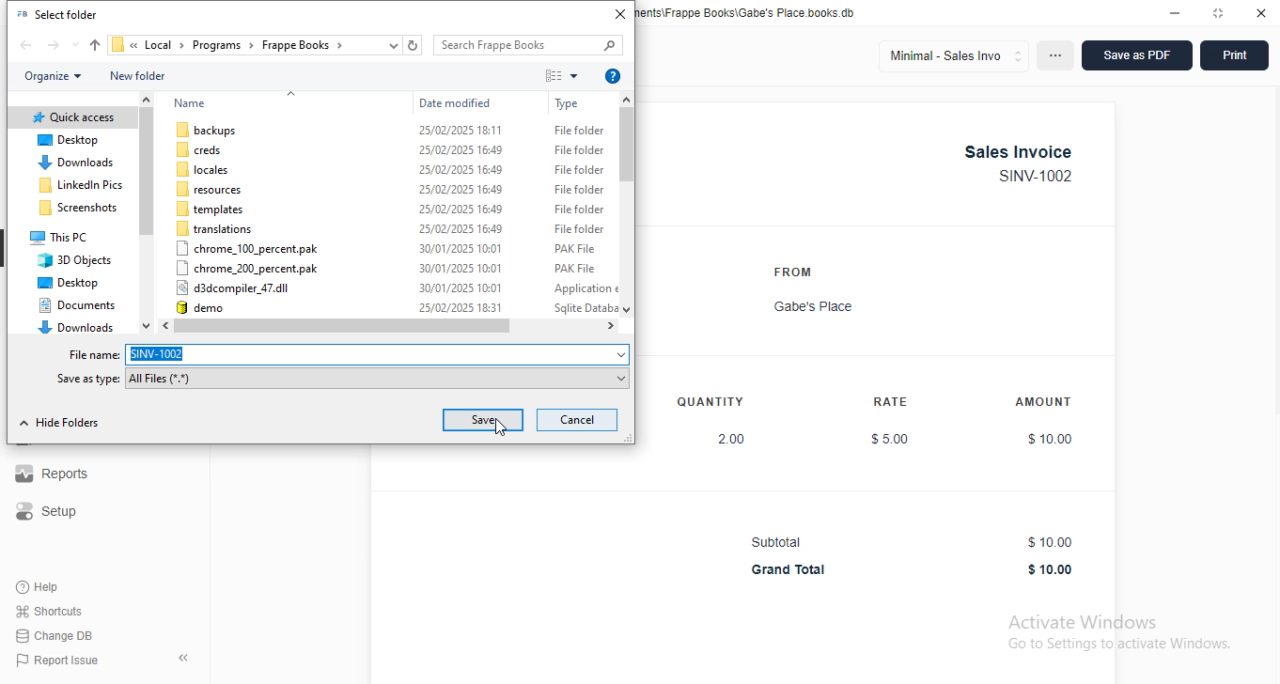  Describe the element at coordinates (1235, 55) in the screenshot. I see `print` at that location.